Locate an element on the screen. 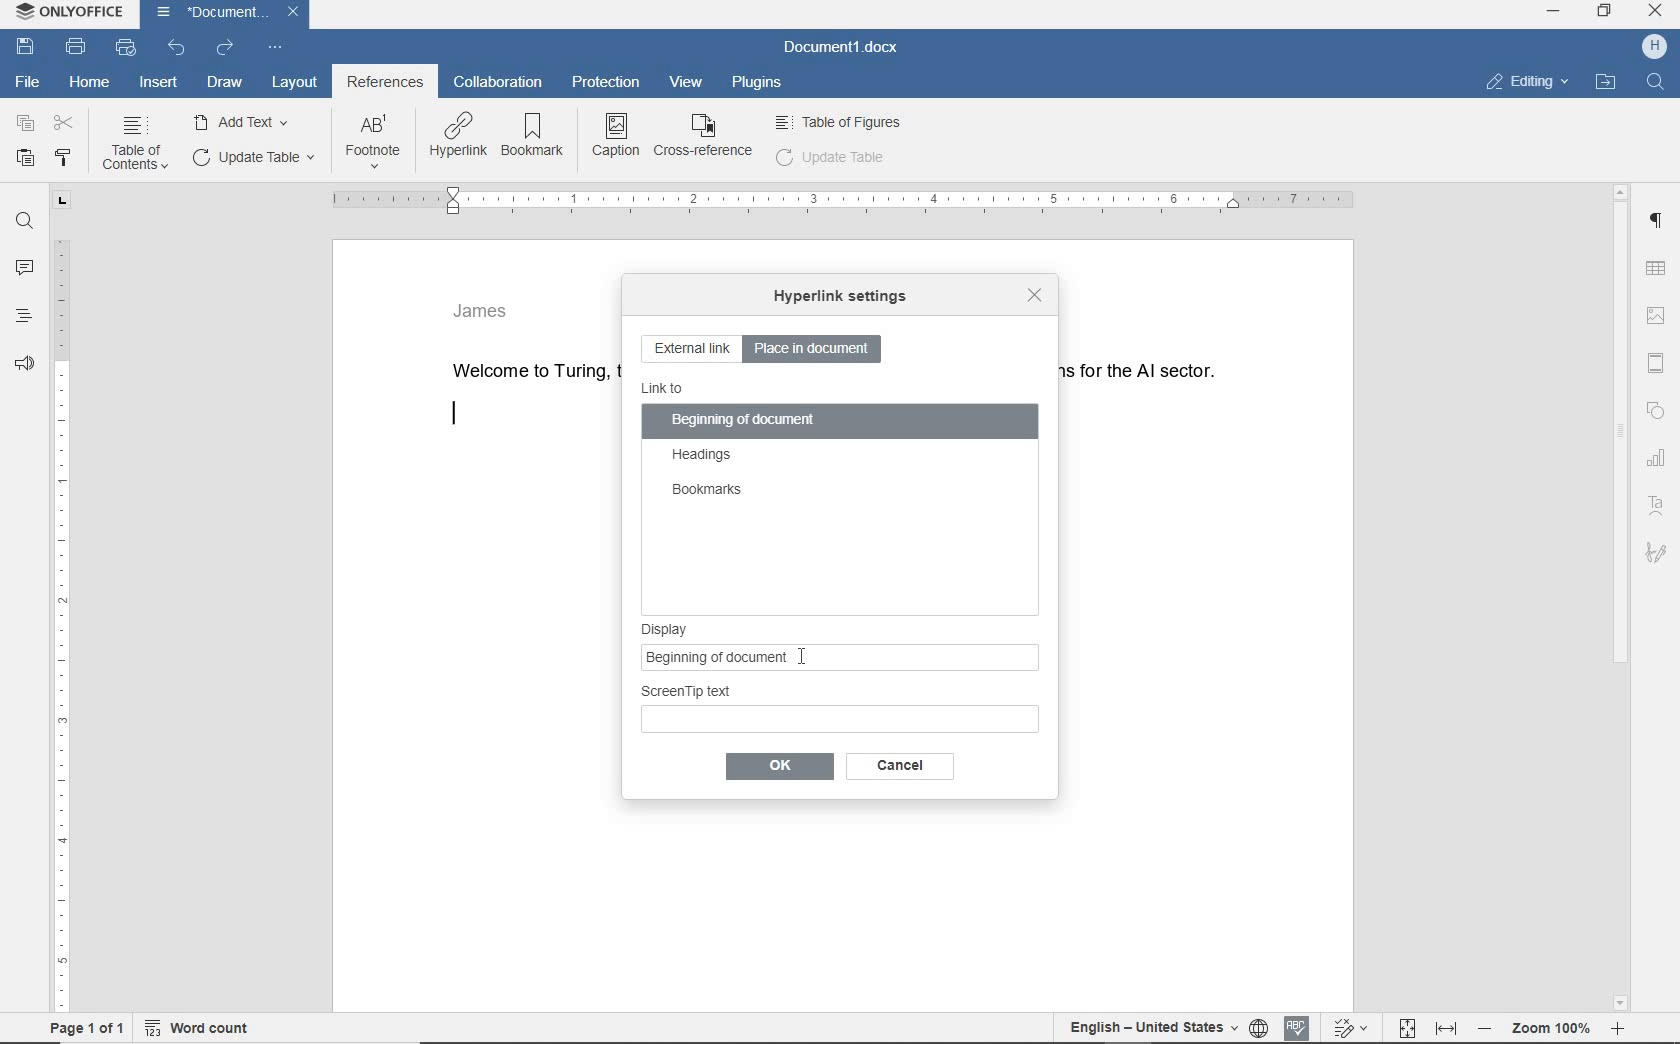 This screenshot has height=1044, width=1680. Restore down is located at coordinates (1609, 16).